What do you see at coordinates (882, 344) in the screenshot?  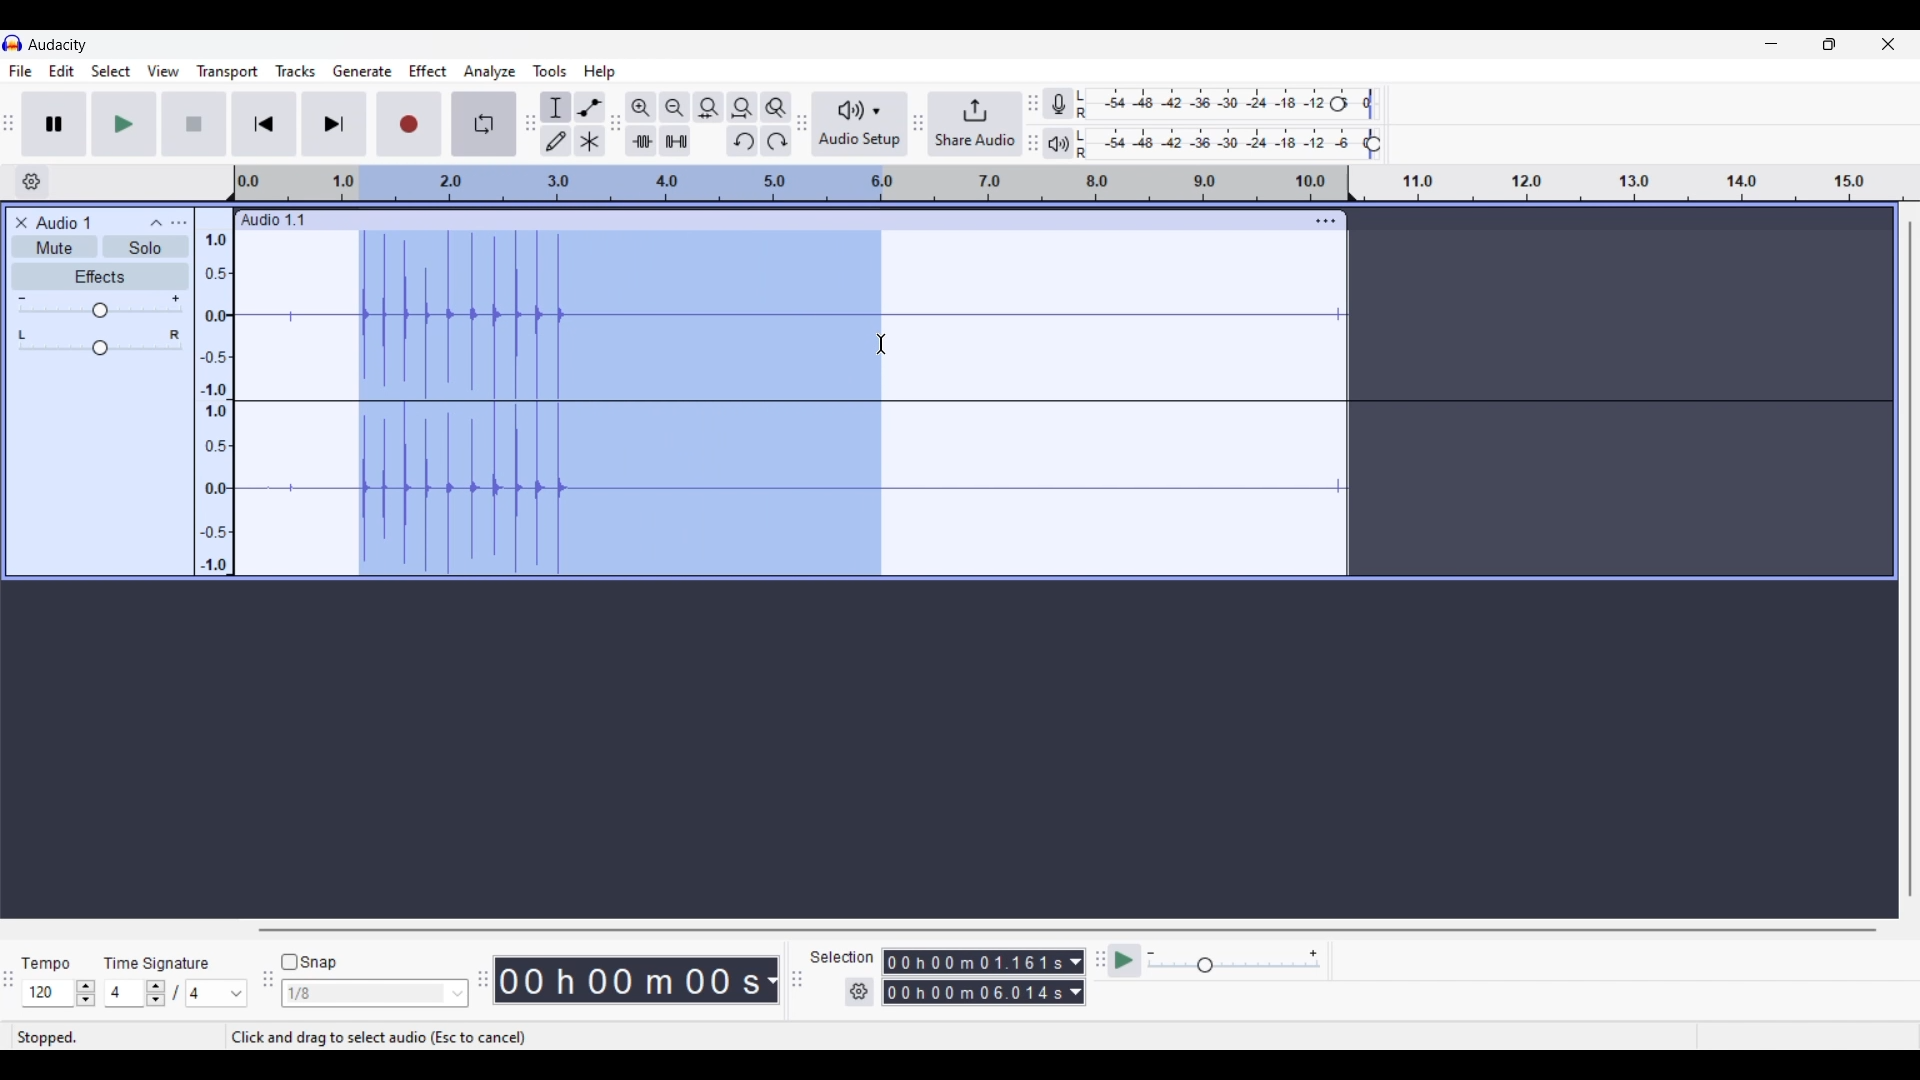 I see `Cursor position unchanged` at bounding box center [882, 344].